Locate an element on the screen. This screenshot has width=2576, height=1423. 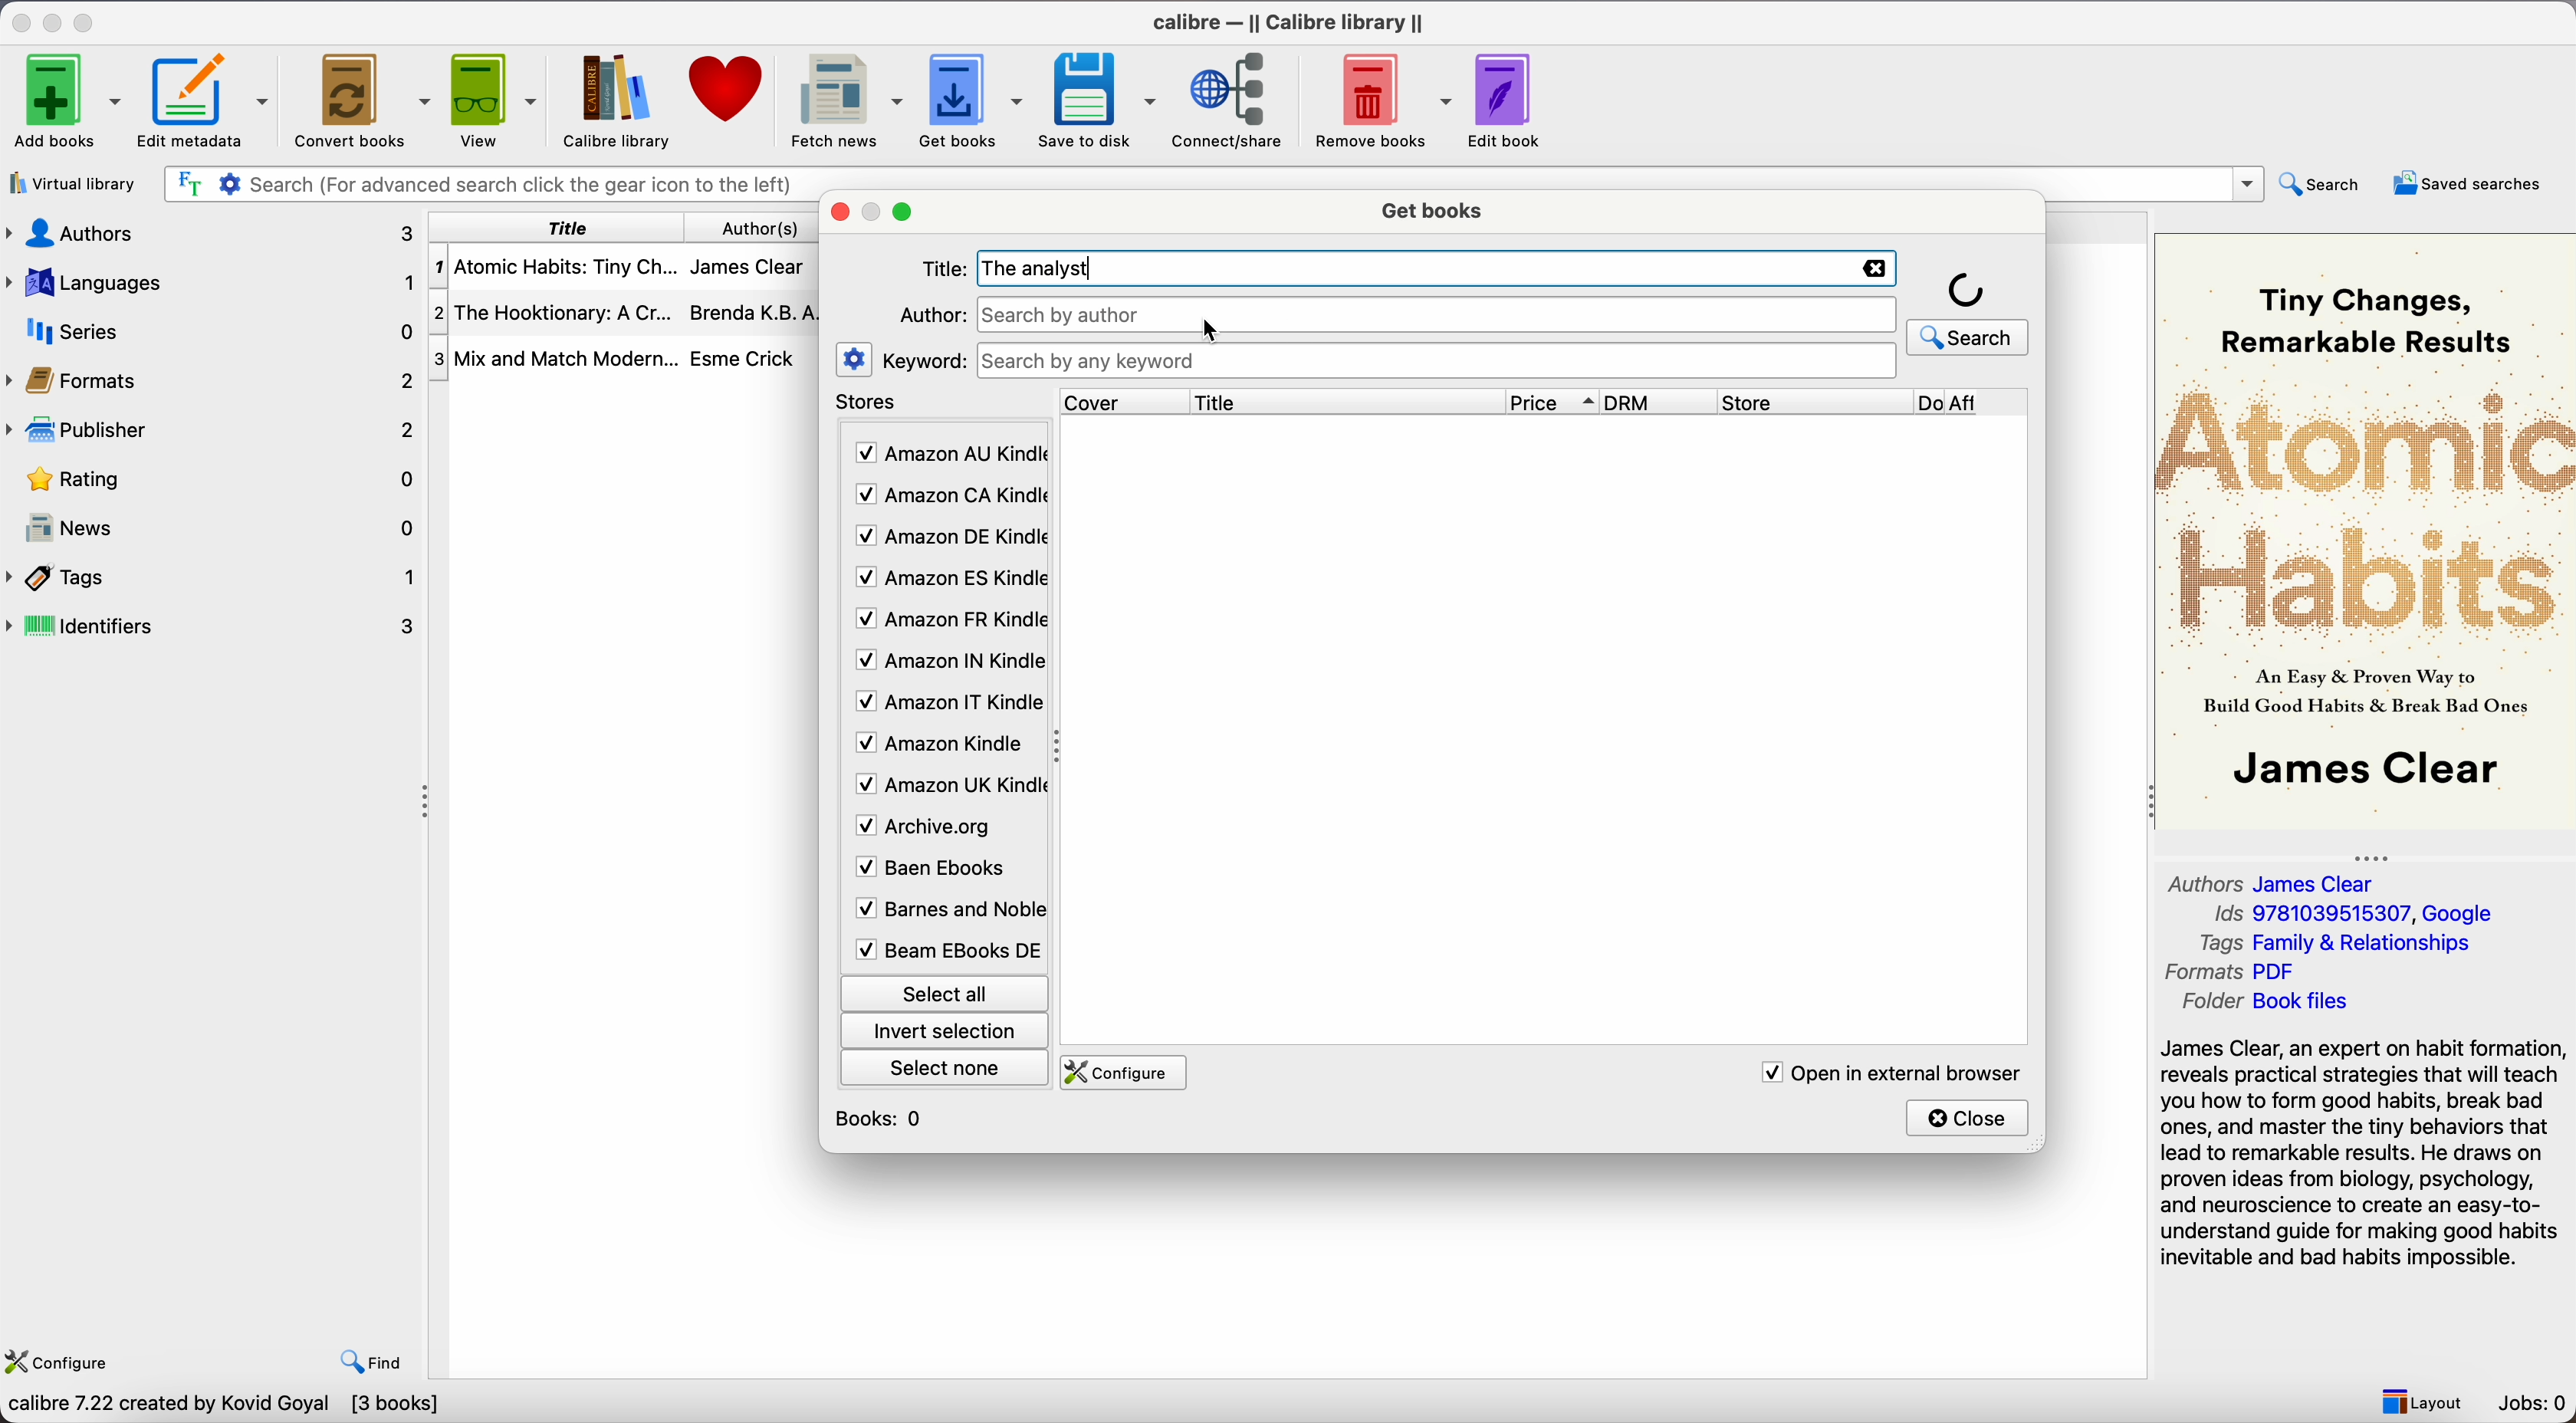
books: 0 is located at coordinates (884, 1118).